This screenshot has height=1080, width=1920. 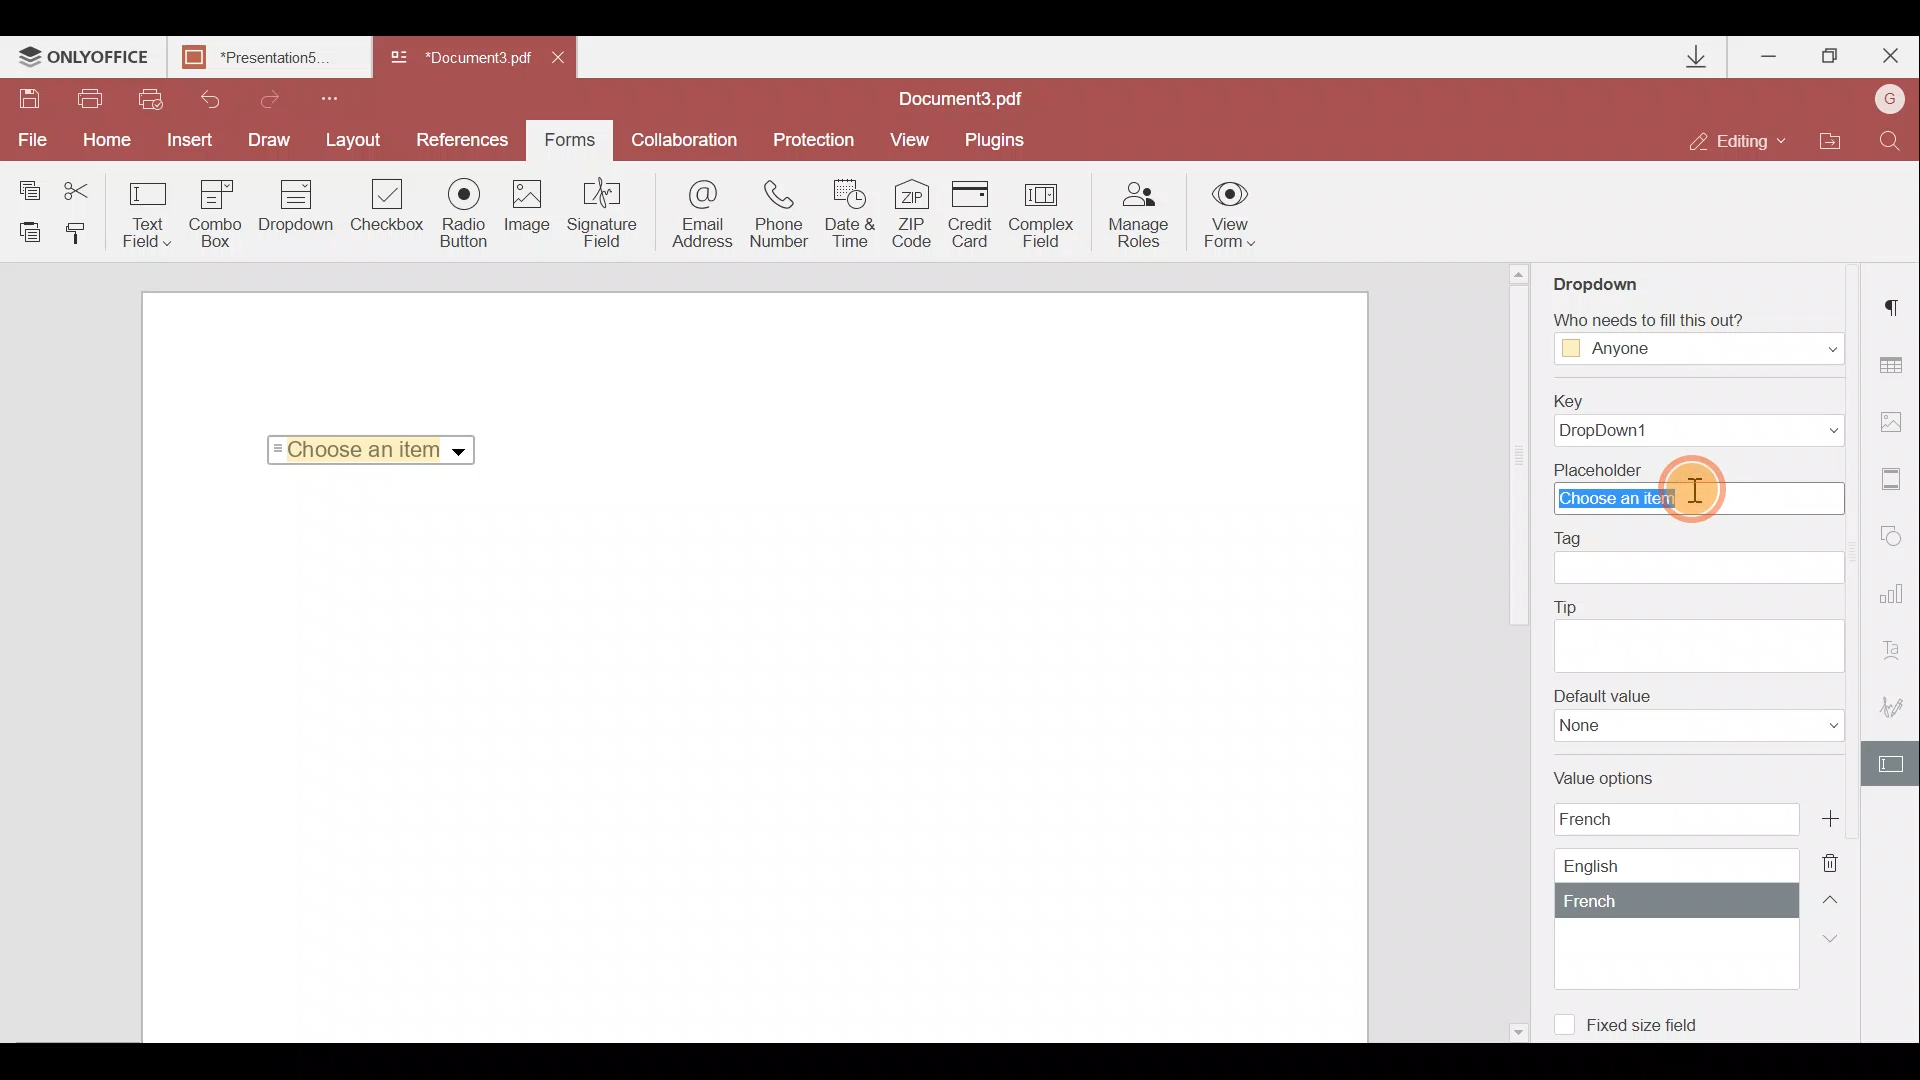 I want to click on View, so click(x=910, y=138).